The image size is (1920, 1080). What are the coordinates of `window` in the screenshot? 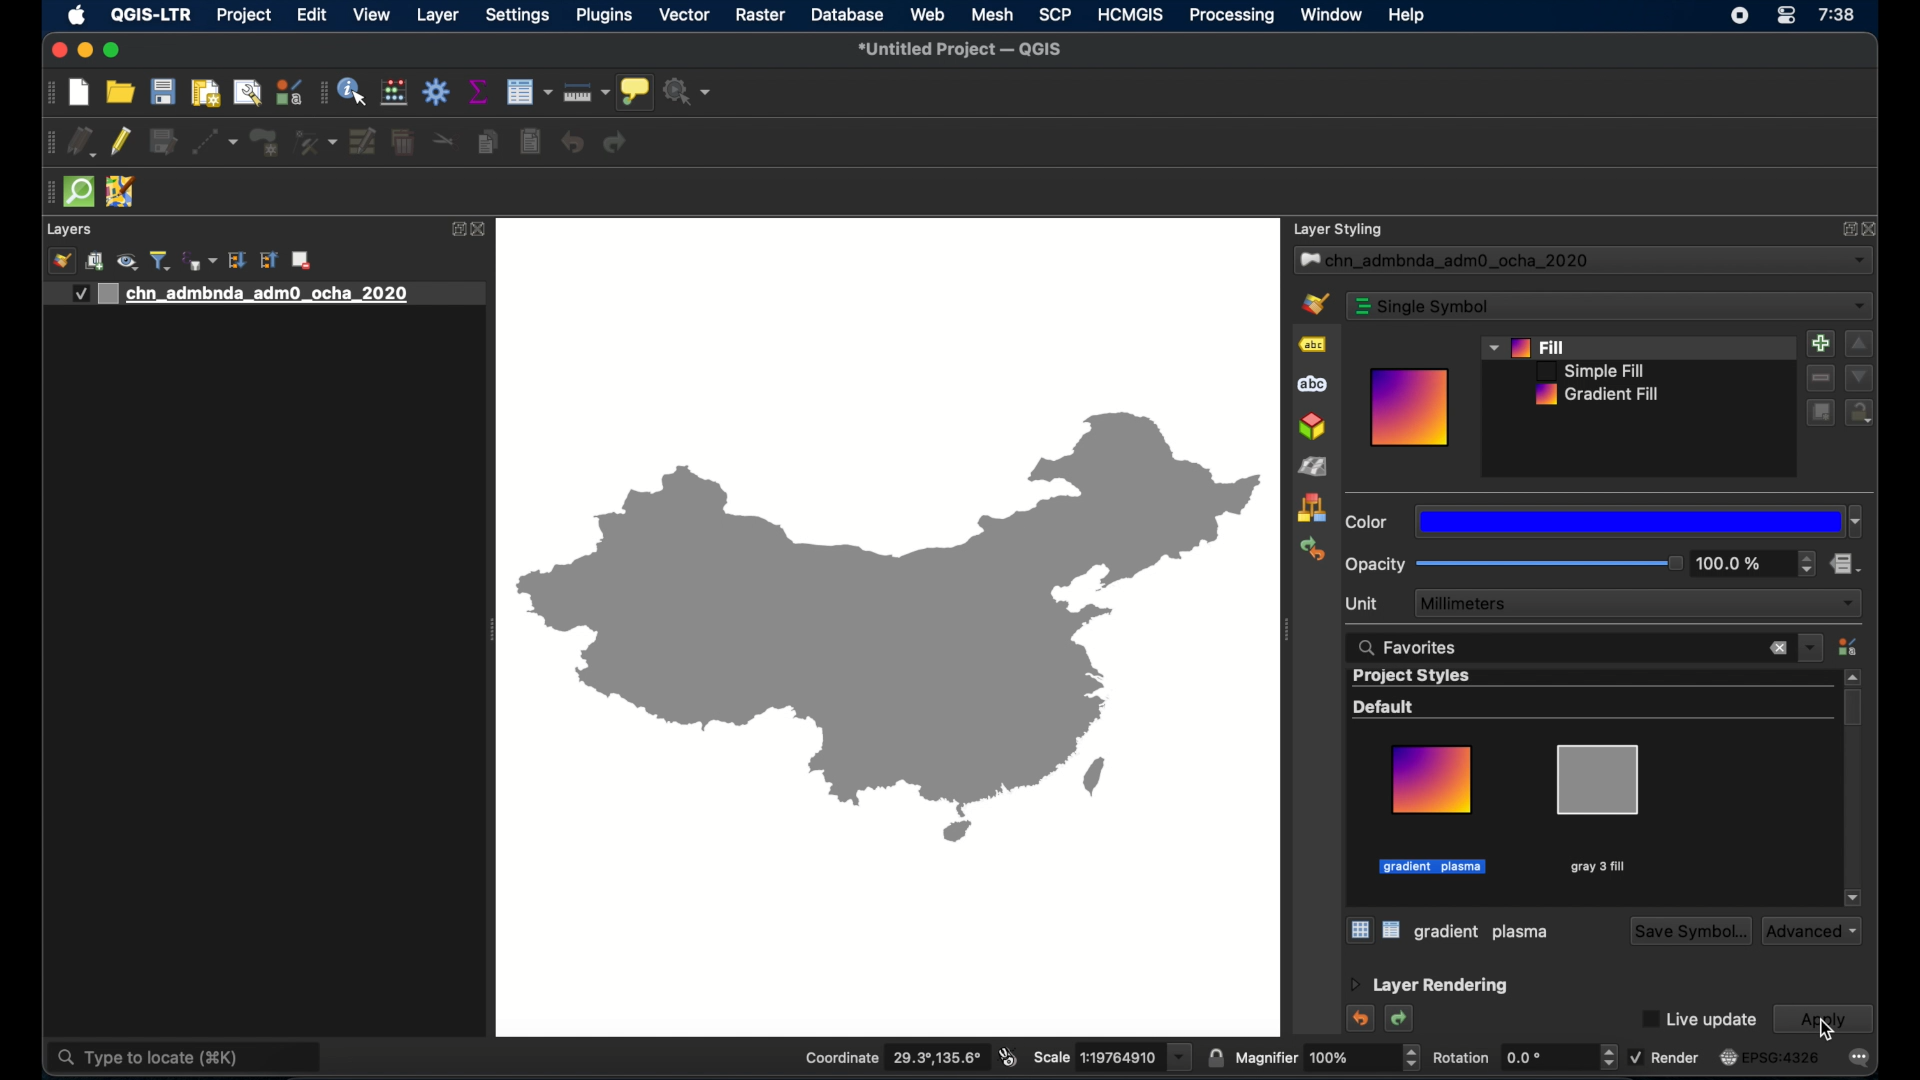 It's located at (1333, 14).